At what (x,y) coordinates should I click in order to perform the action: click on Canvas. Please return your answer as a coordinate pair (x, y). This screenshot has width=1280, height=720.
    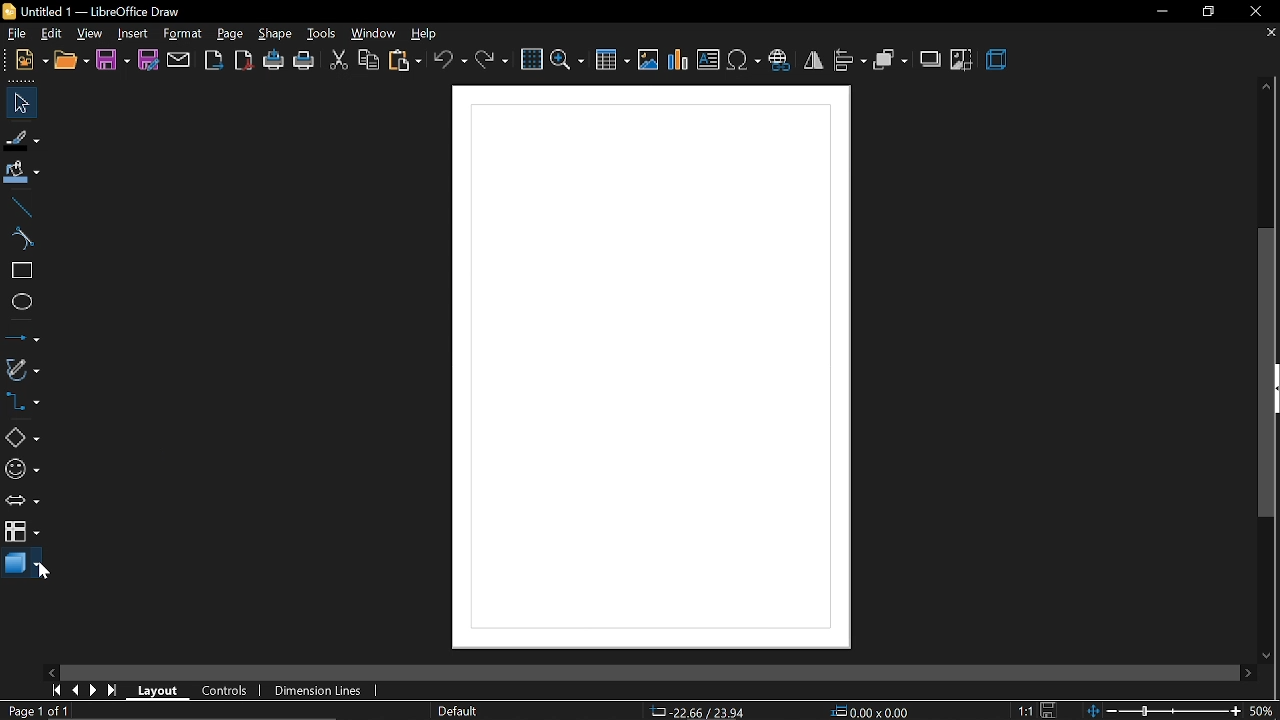
    Looking at the image, I should click on (649, 369).